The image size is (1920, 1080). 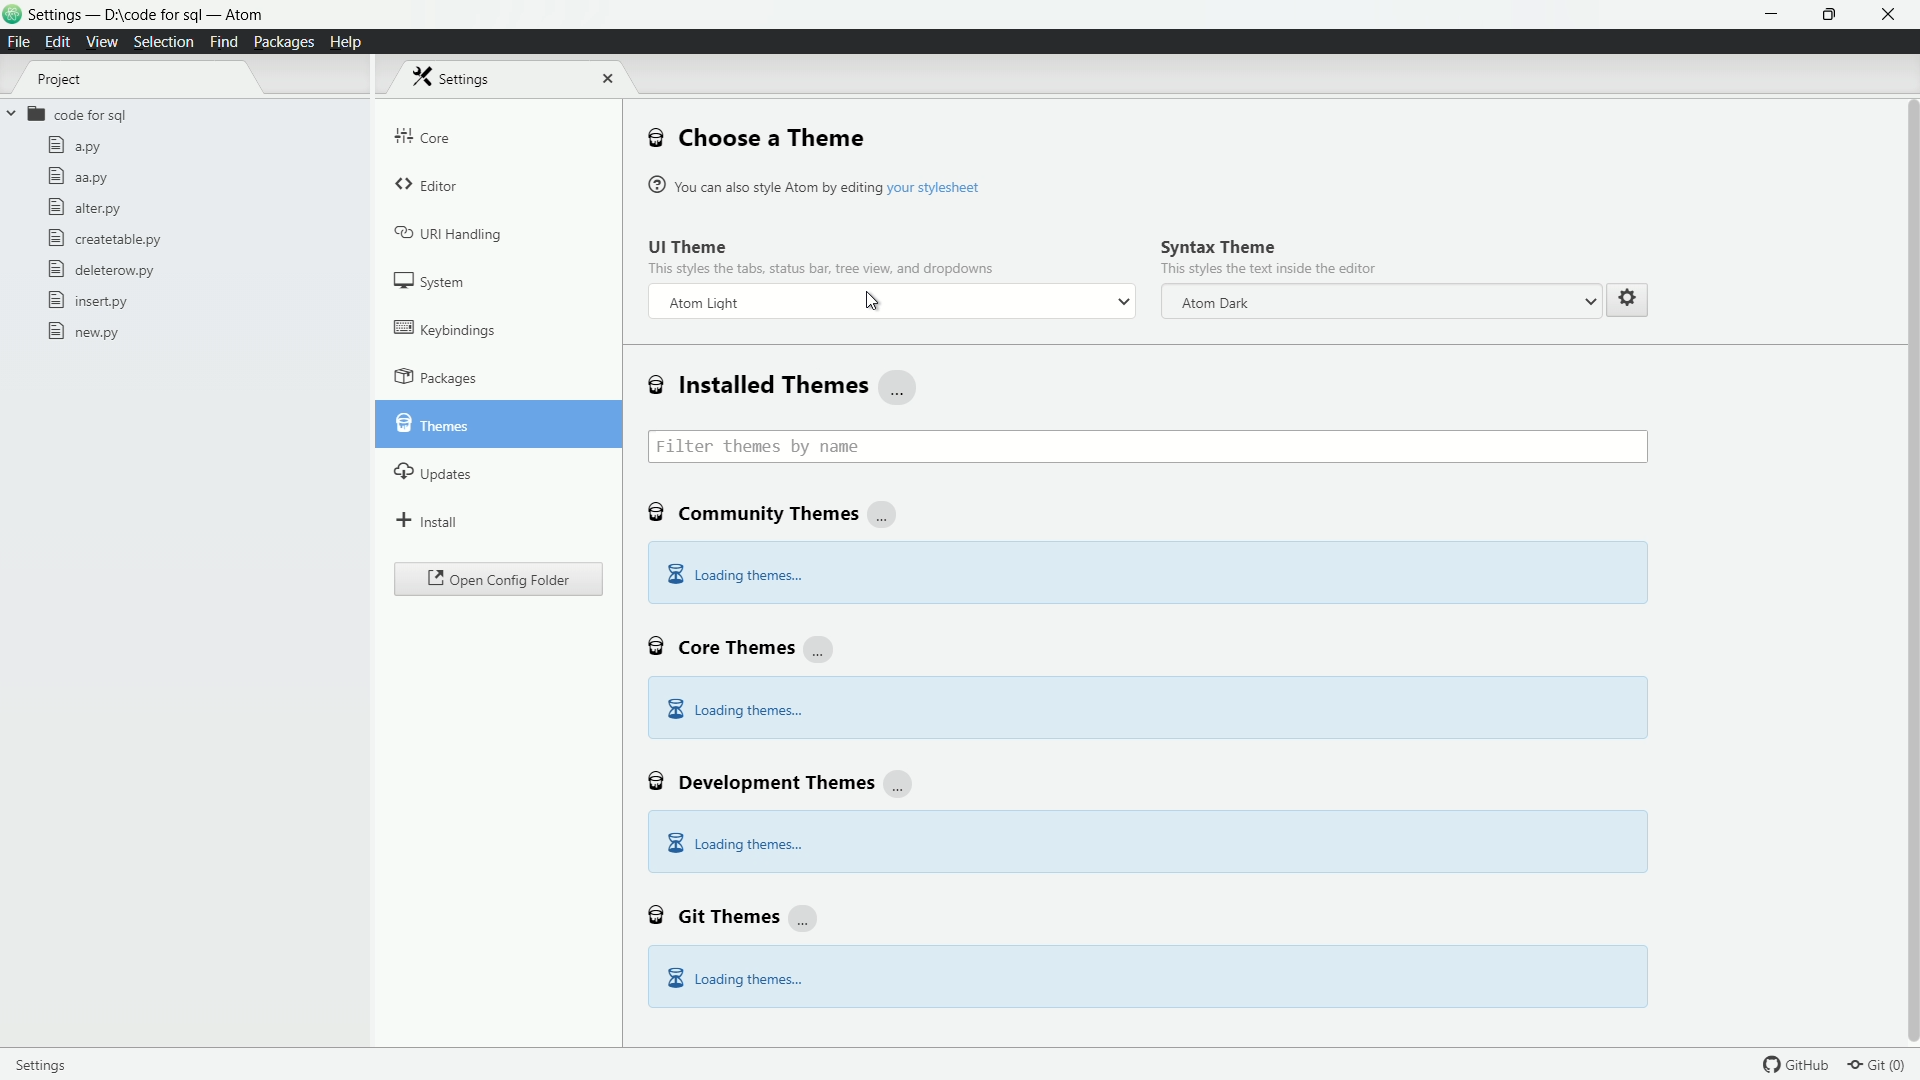 I want to click on createtable.py file, so click(x=102, y=238).